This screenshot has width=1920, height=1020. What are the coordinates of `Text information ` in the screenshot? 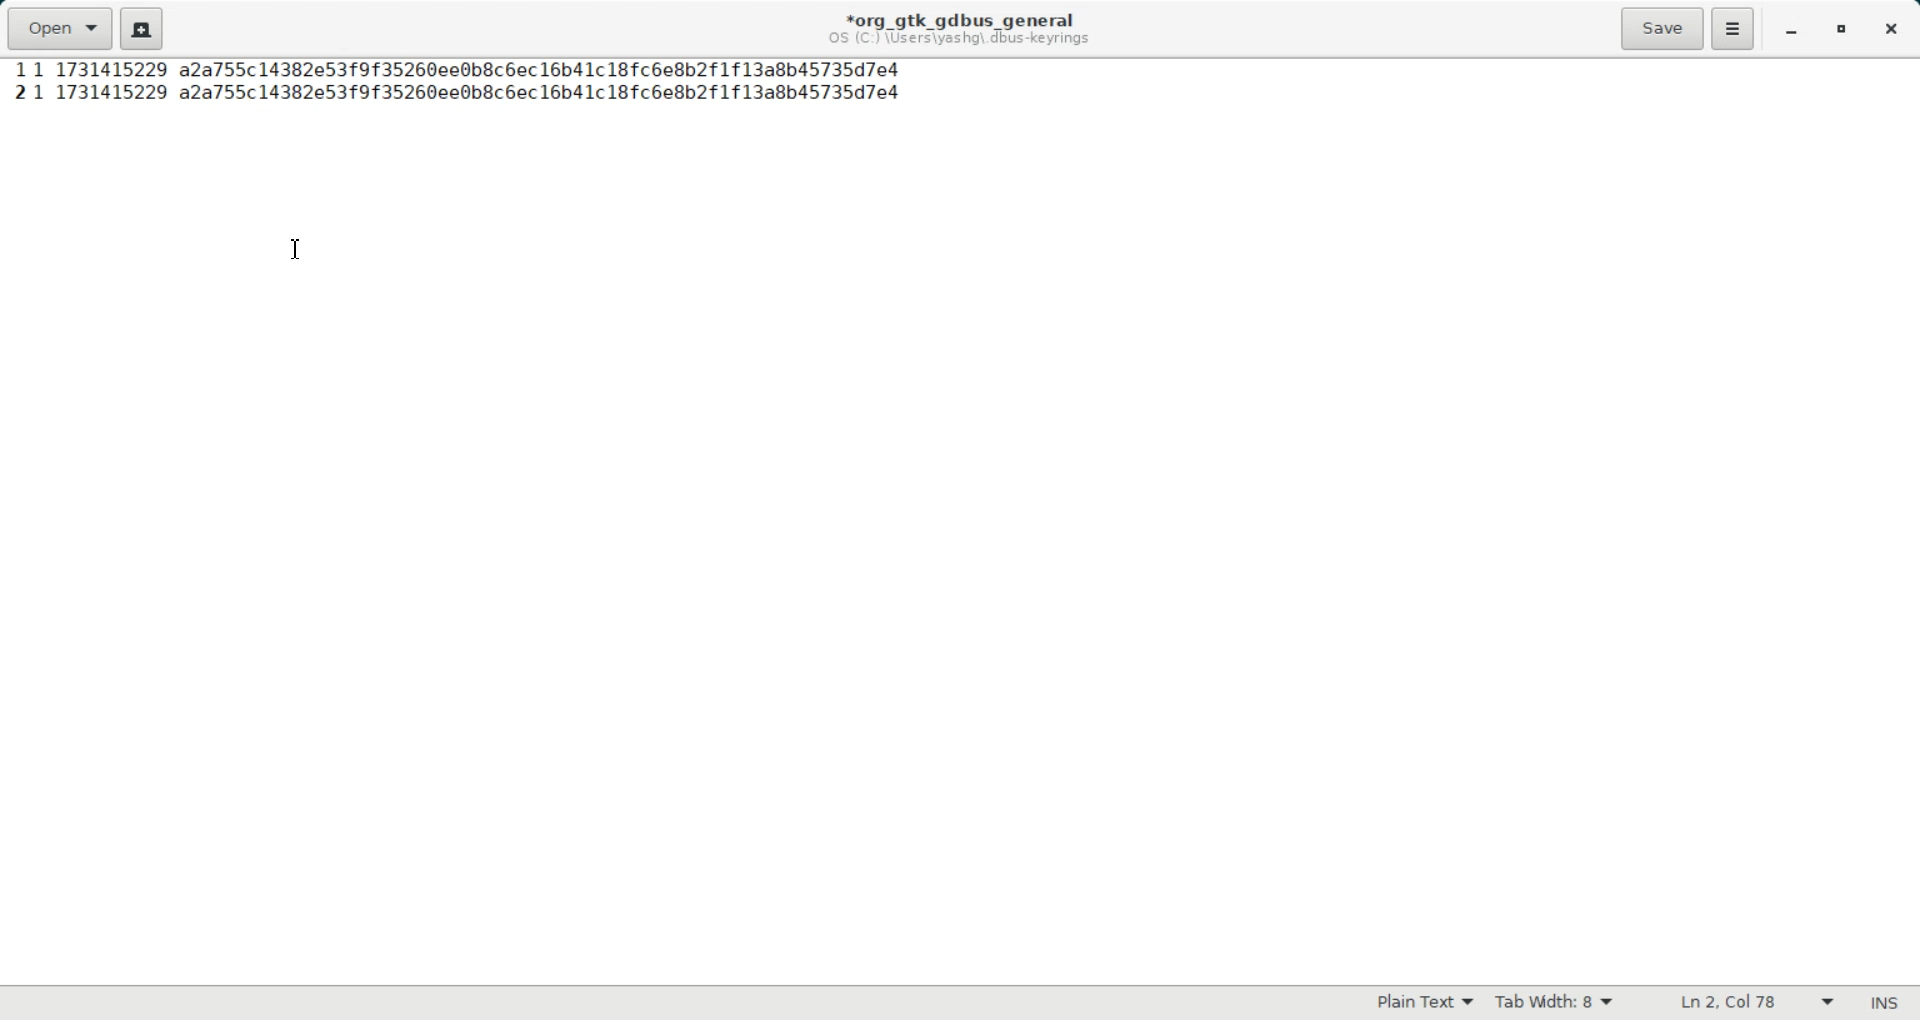 It's located at (959, 28).